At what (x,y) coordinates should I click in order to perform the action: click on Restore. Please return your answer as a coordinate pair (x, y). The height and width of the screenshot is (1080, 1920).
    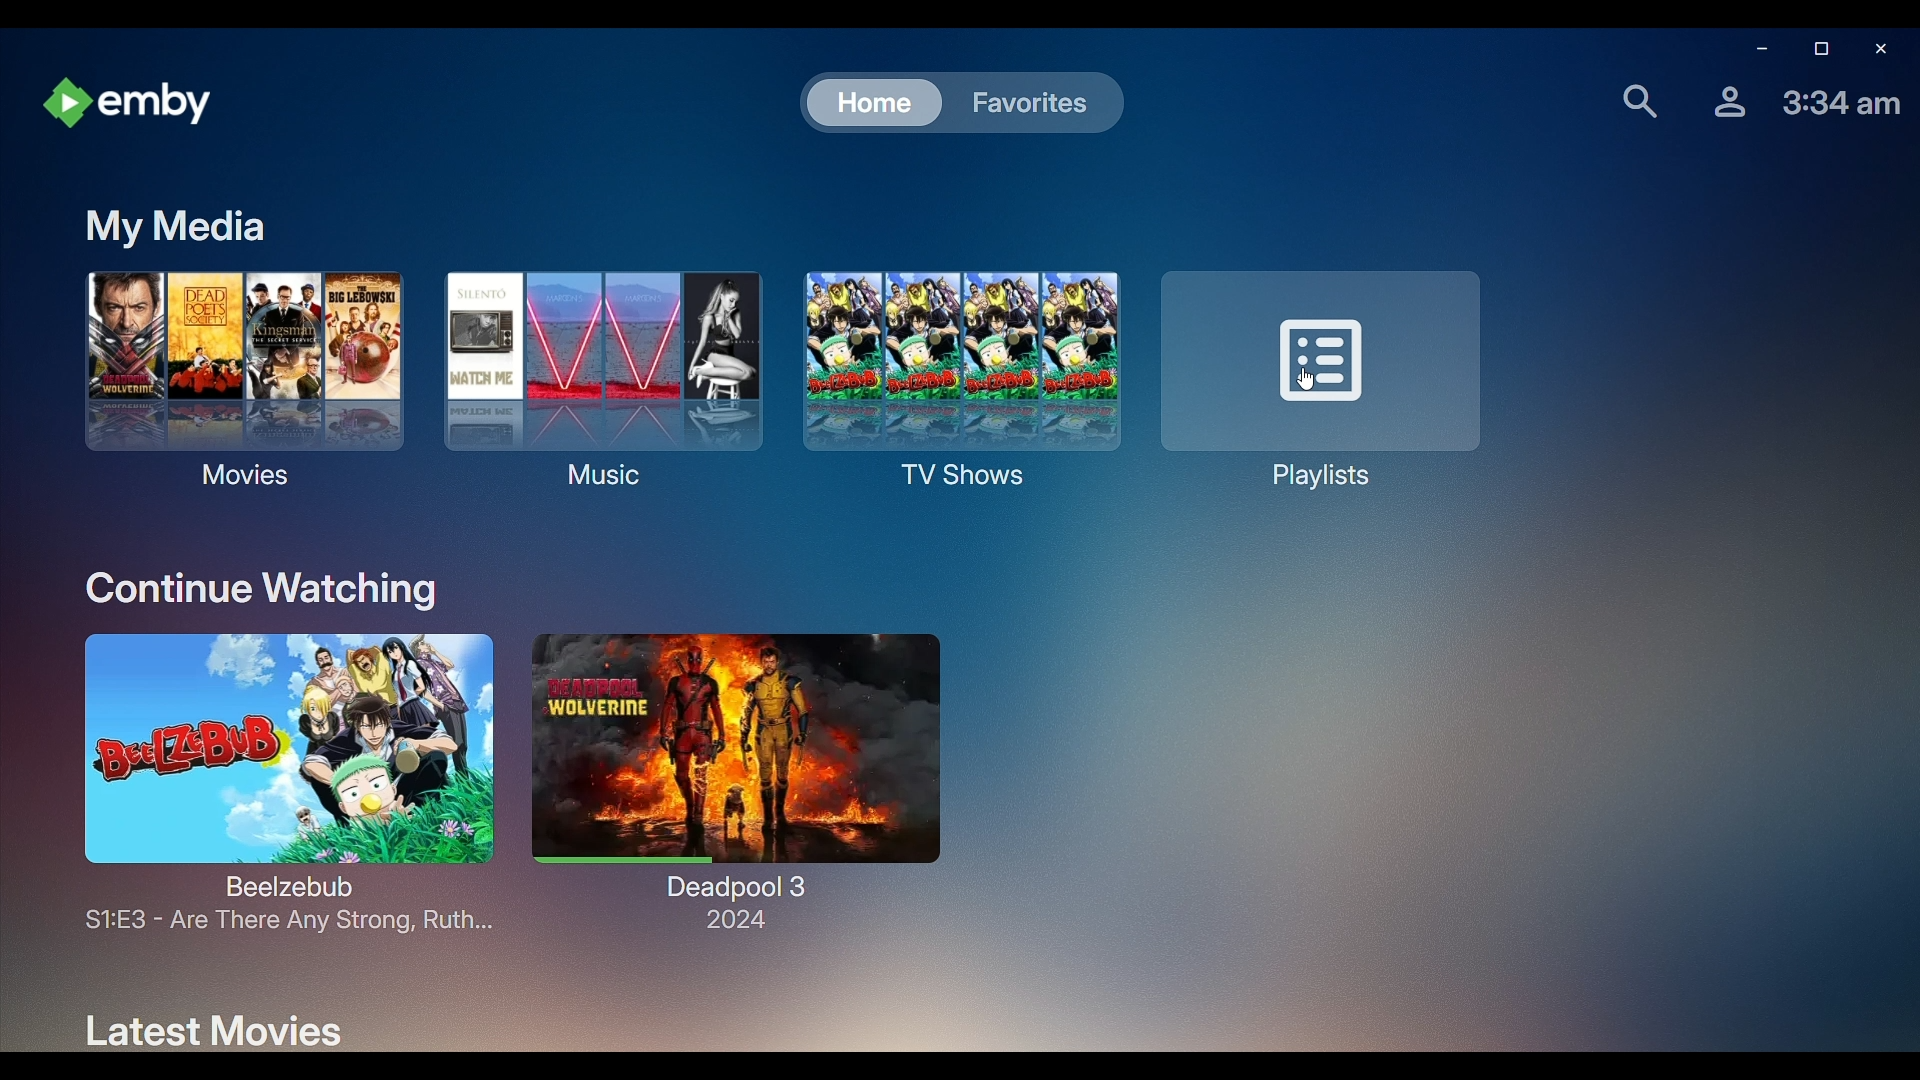
    Looking at the image, I should click on (1818, 50).